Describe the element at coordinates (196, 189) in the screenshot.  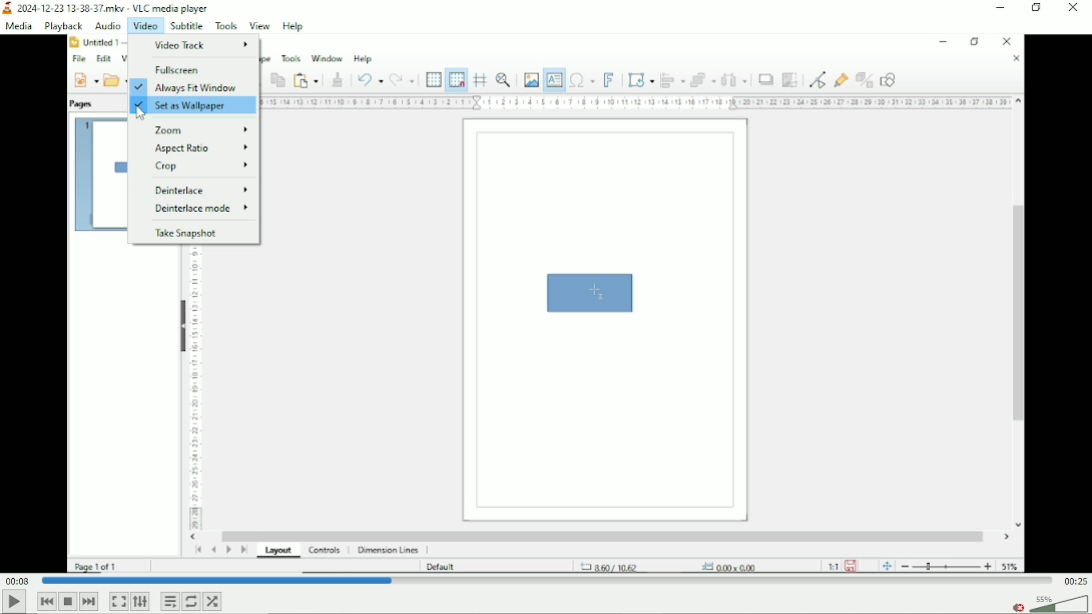
I see `Deinterlace` at that location.